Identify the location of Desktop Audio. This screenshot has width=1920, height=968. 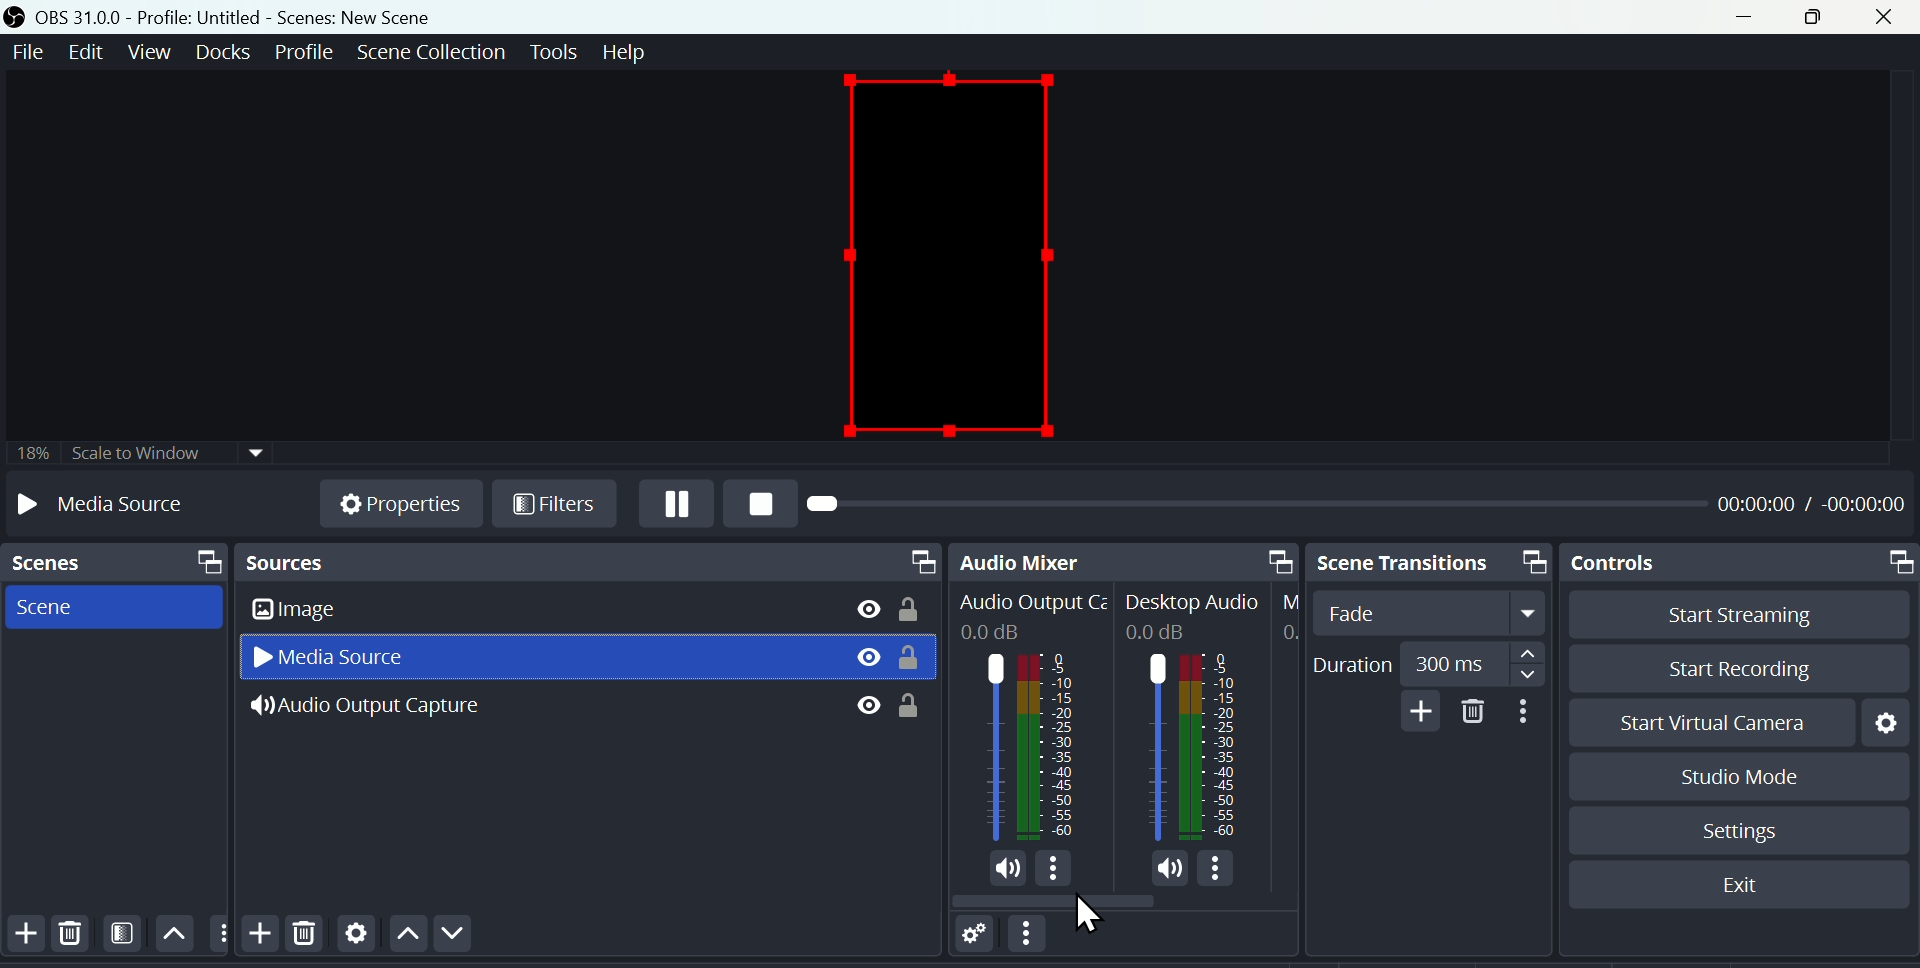
(1193, 749).